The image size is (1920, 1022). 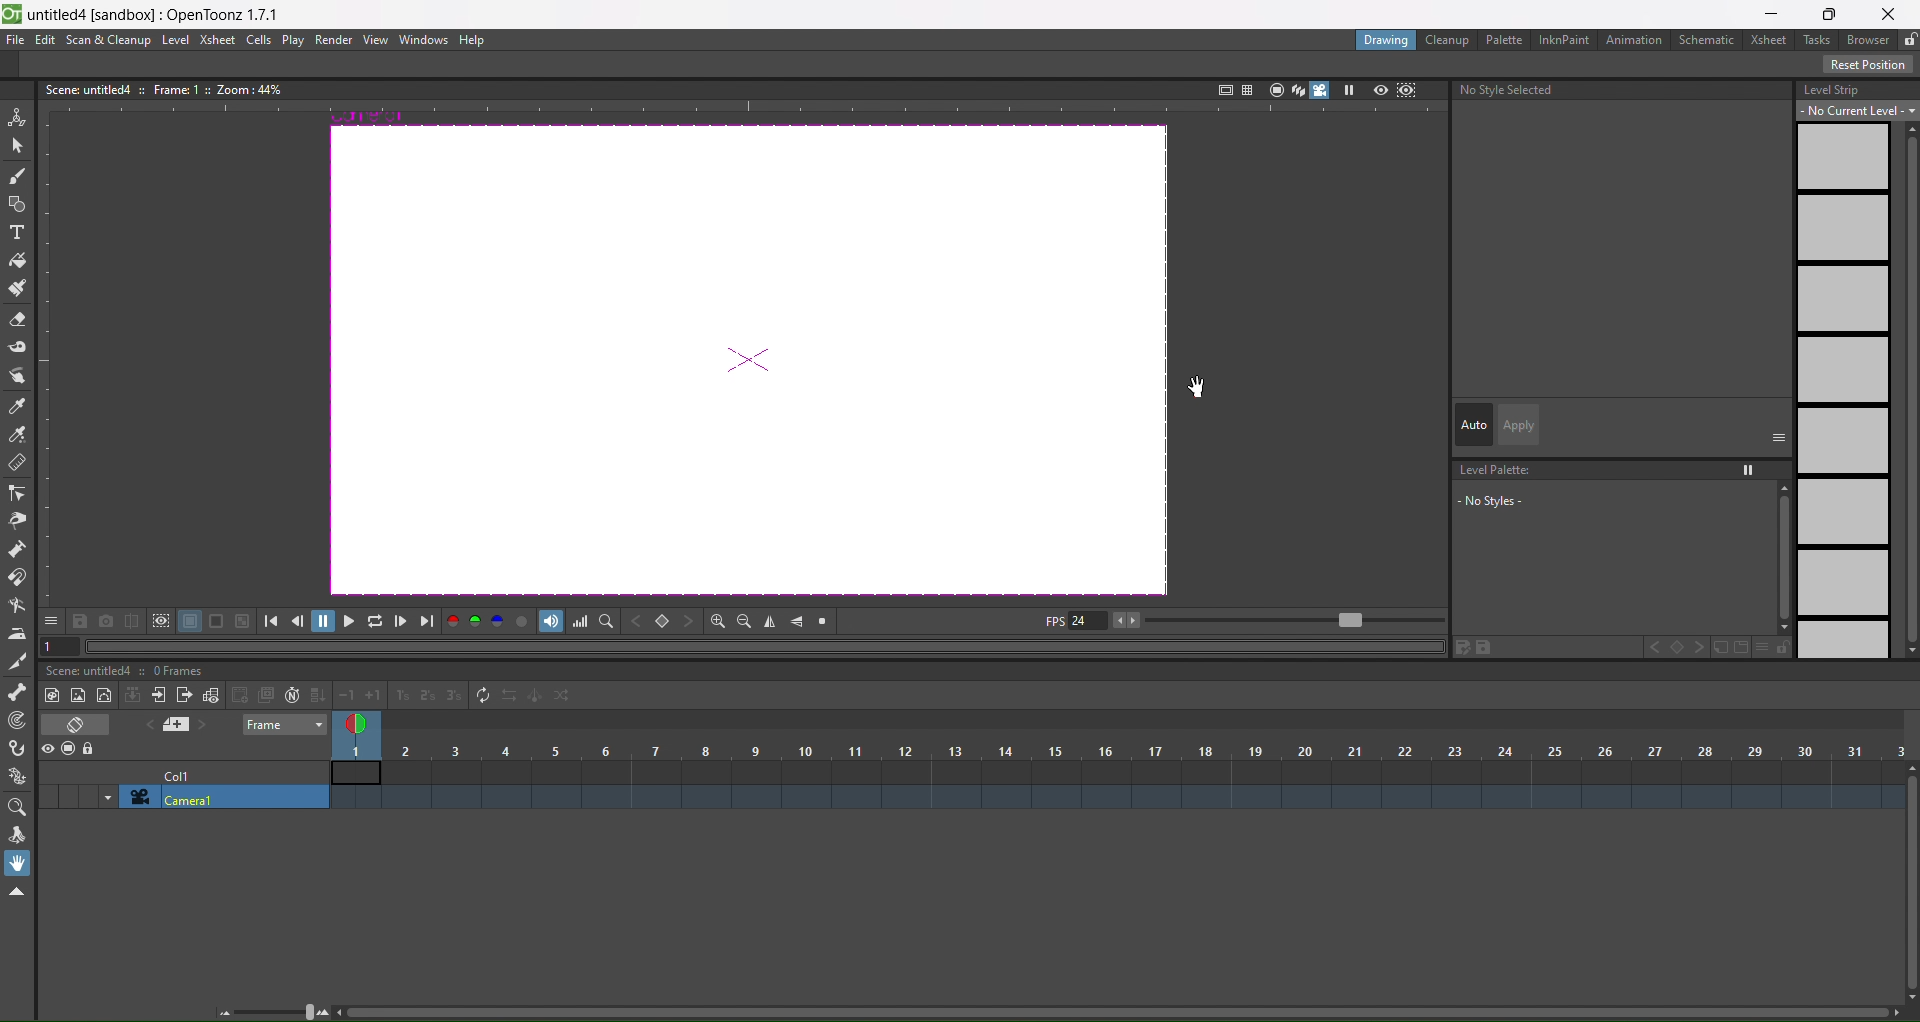 What do you see at coordinates (18, 346) in the screenshot?
I see `tape tool` at bounding box center [18, 346].